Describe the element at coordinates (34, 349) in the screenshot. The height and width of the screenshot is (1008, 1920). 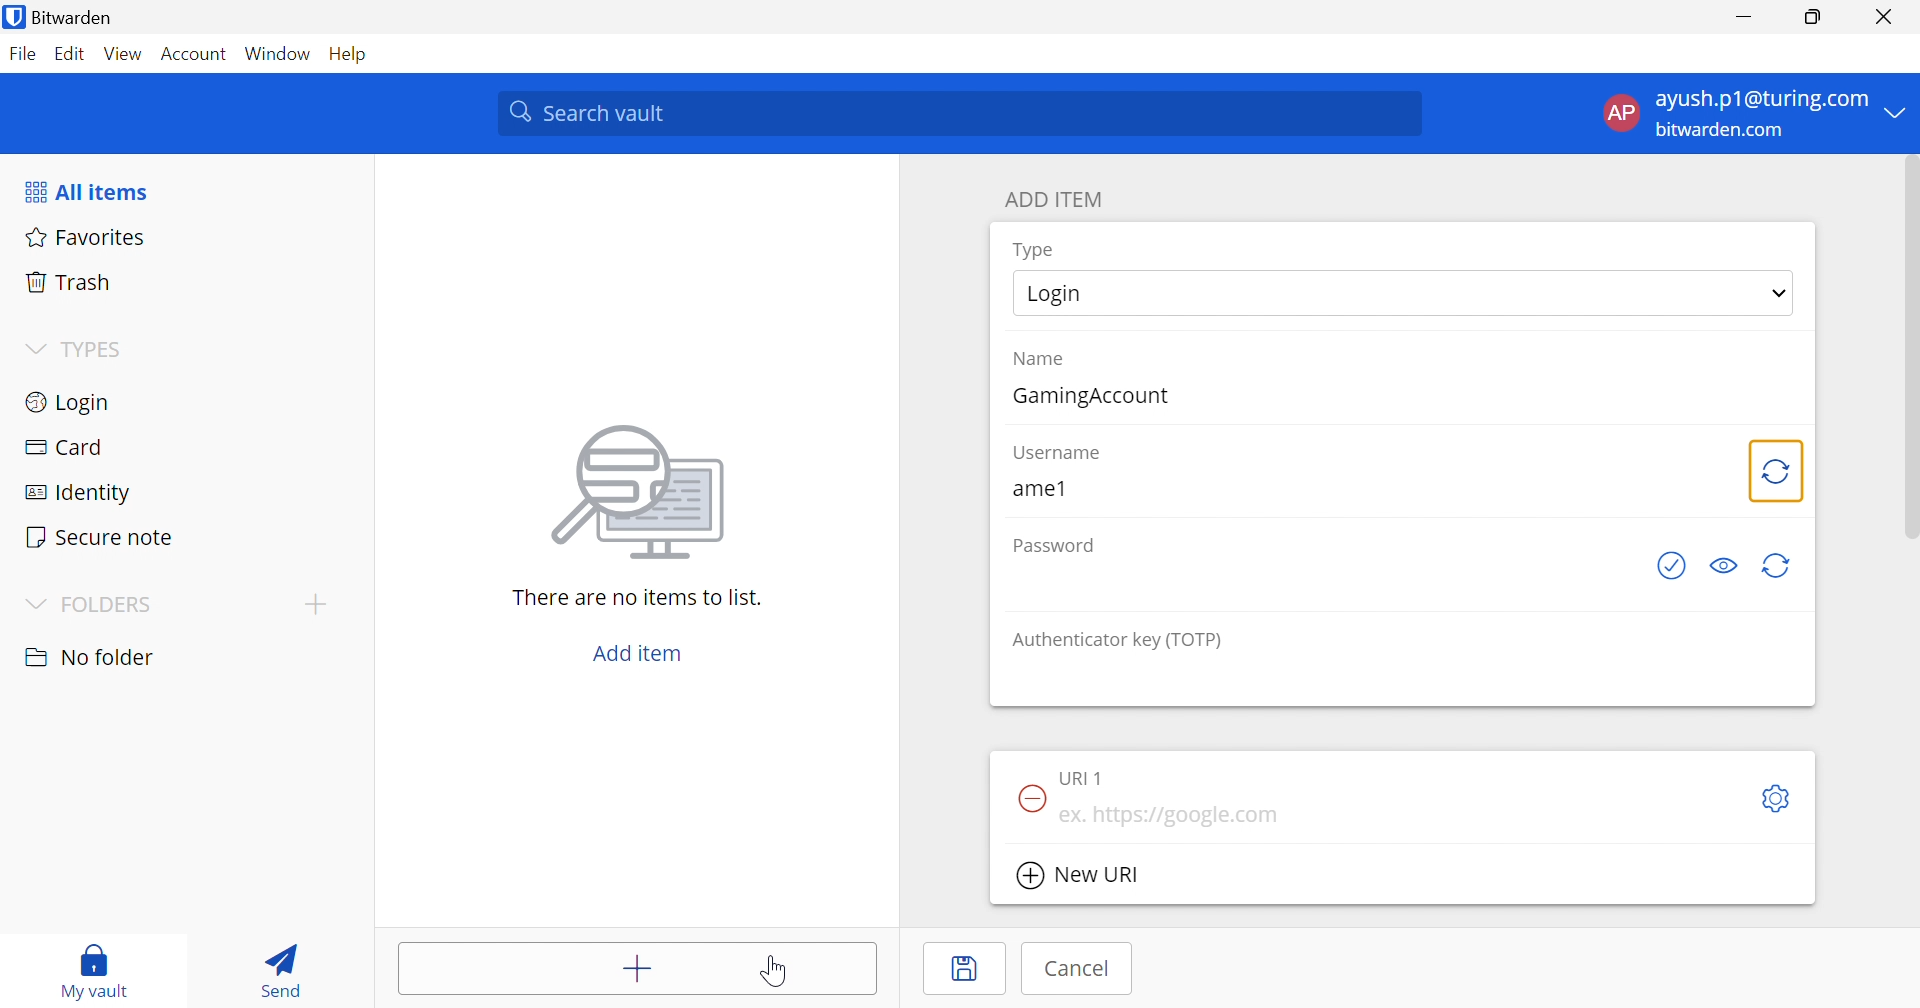
I see `Drop Down` at that location.